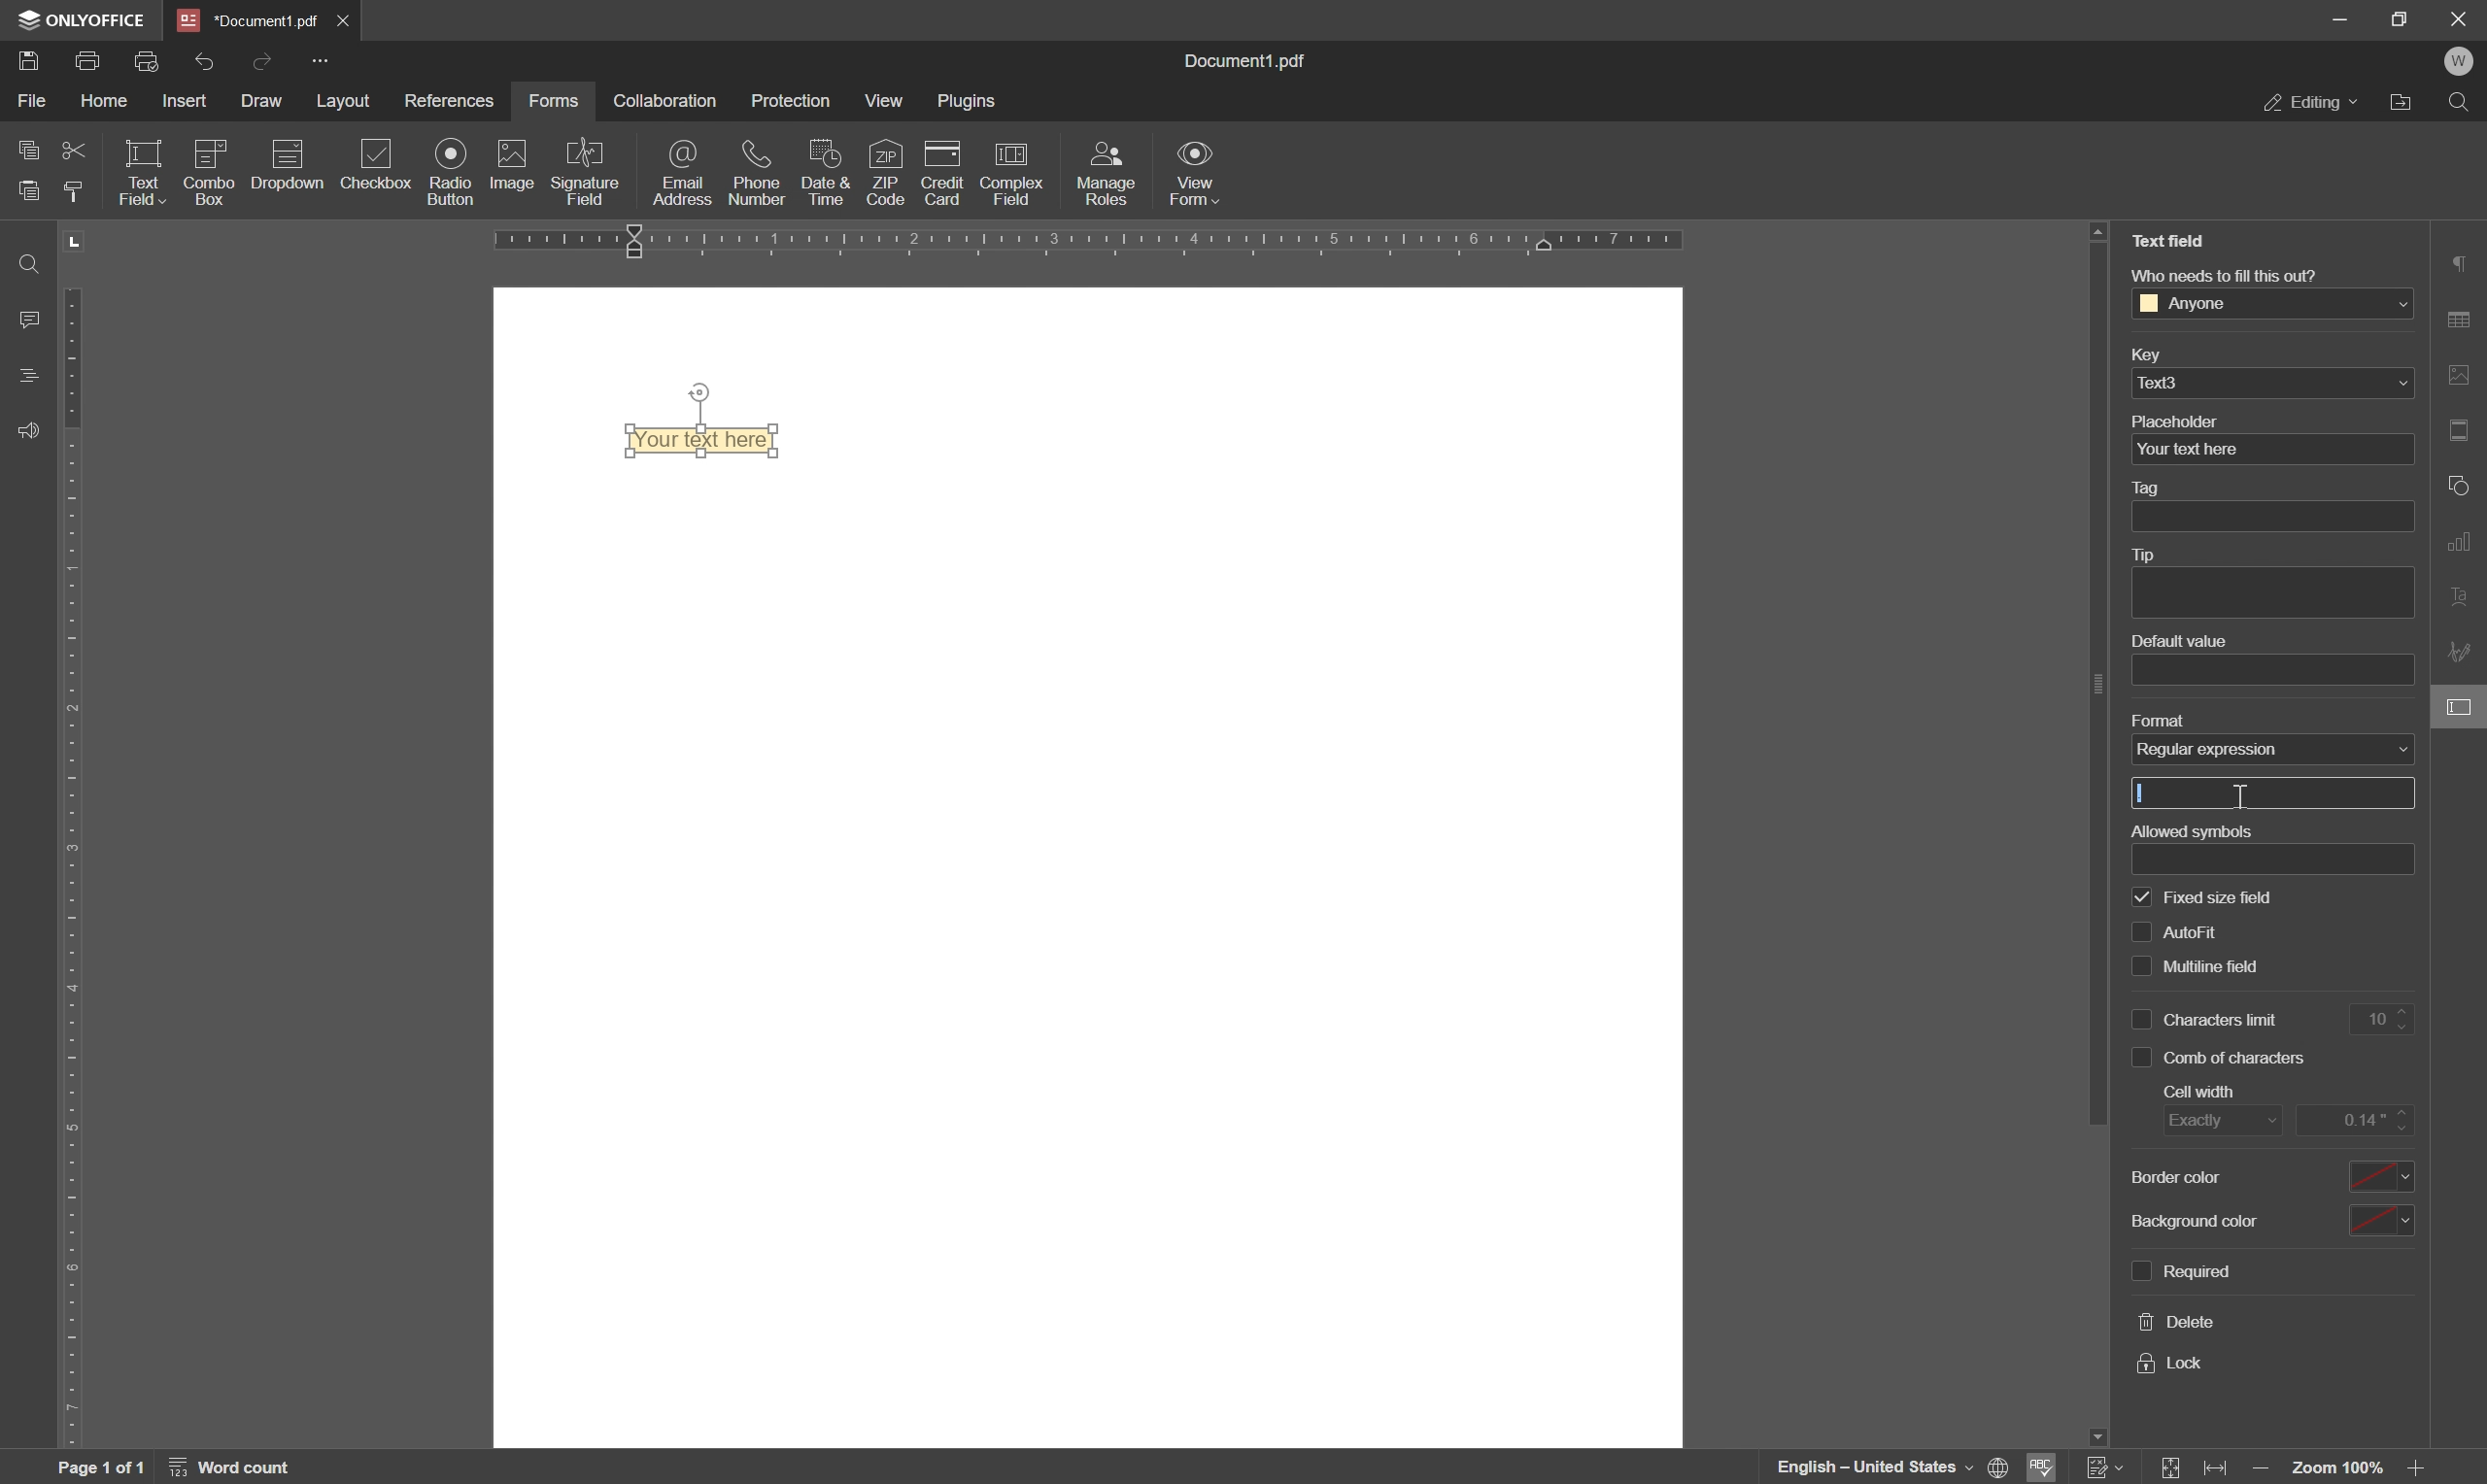 The height and width of the screenshot is (1484, 2487). Describe the element at coordinates (2462, 710) in the screenshot. I see `form settings` at that location.